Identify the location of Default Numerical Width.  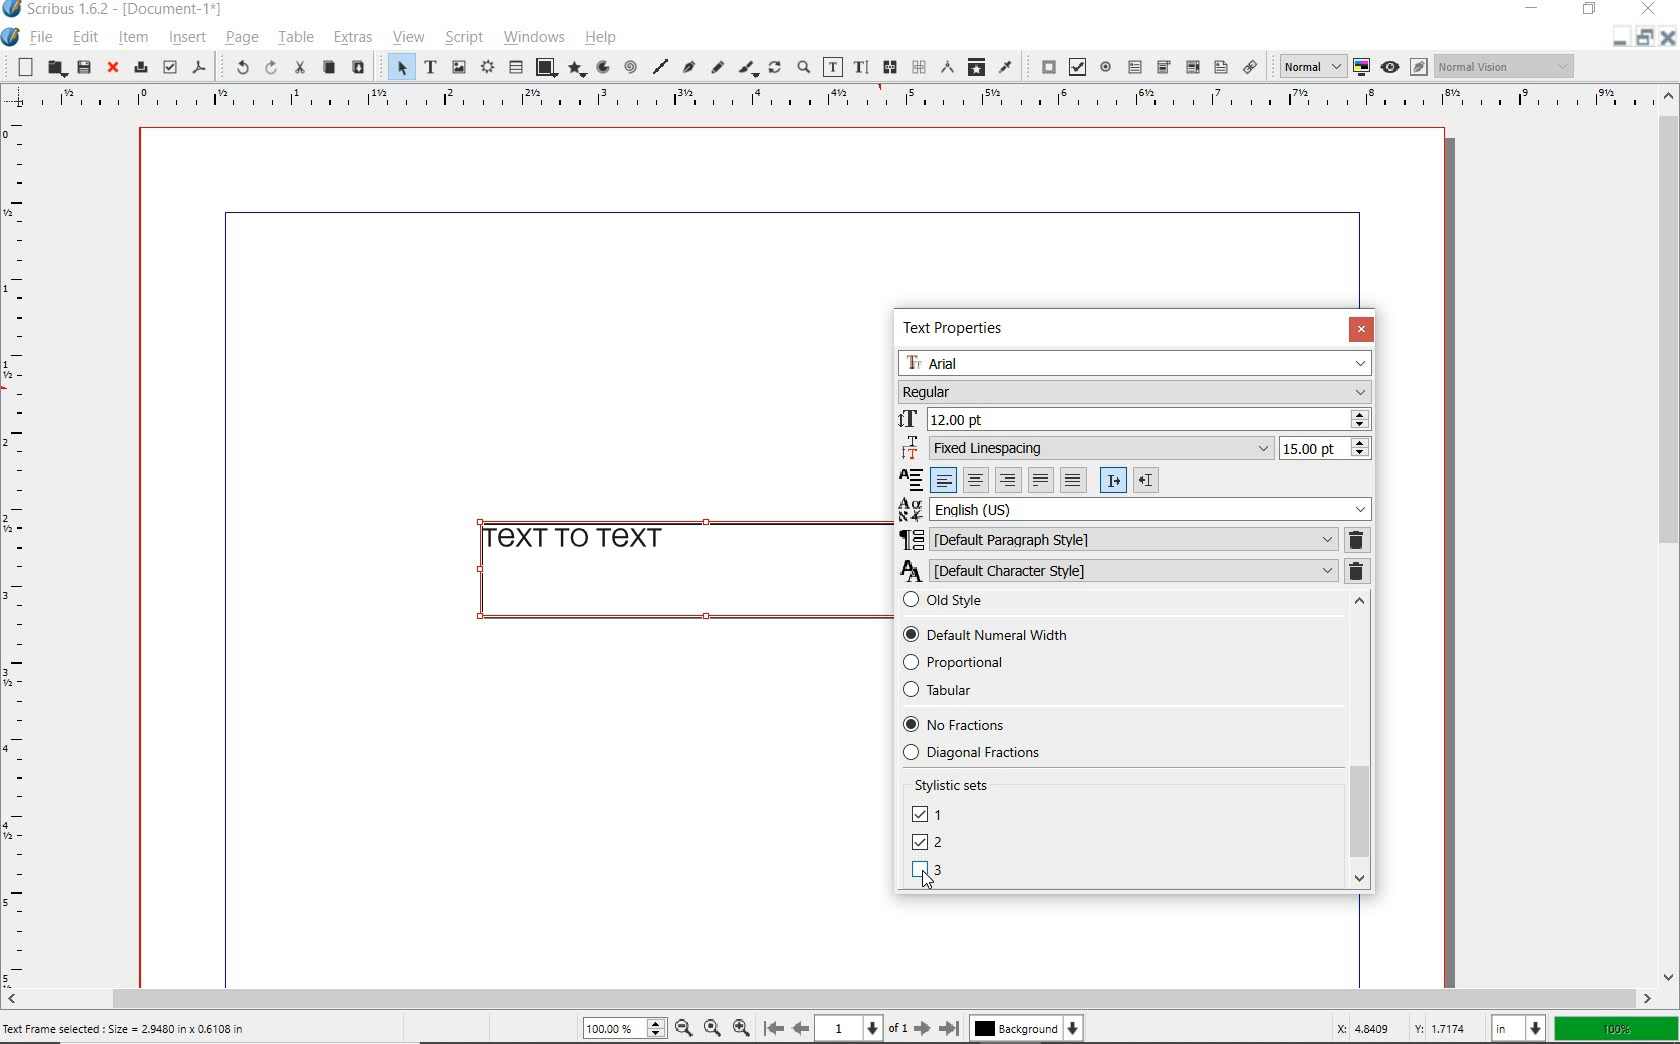
(981, 635).